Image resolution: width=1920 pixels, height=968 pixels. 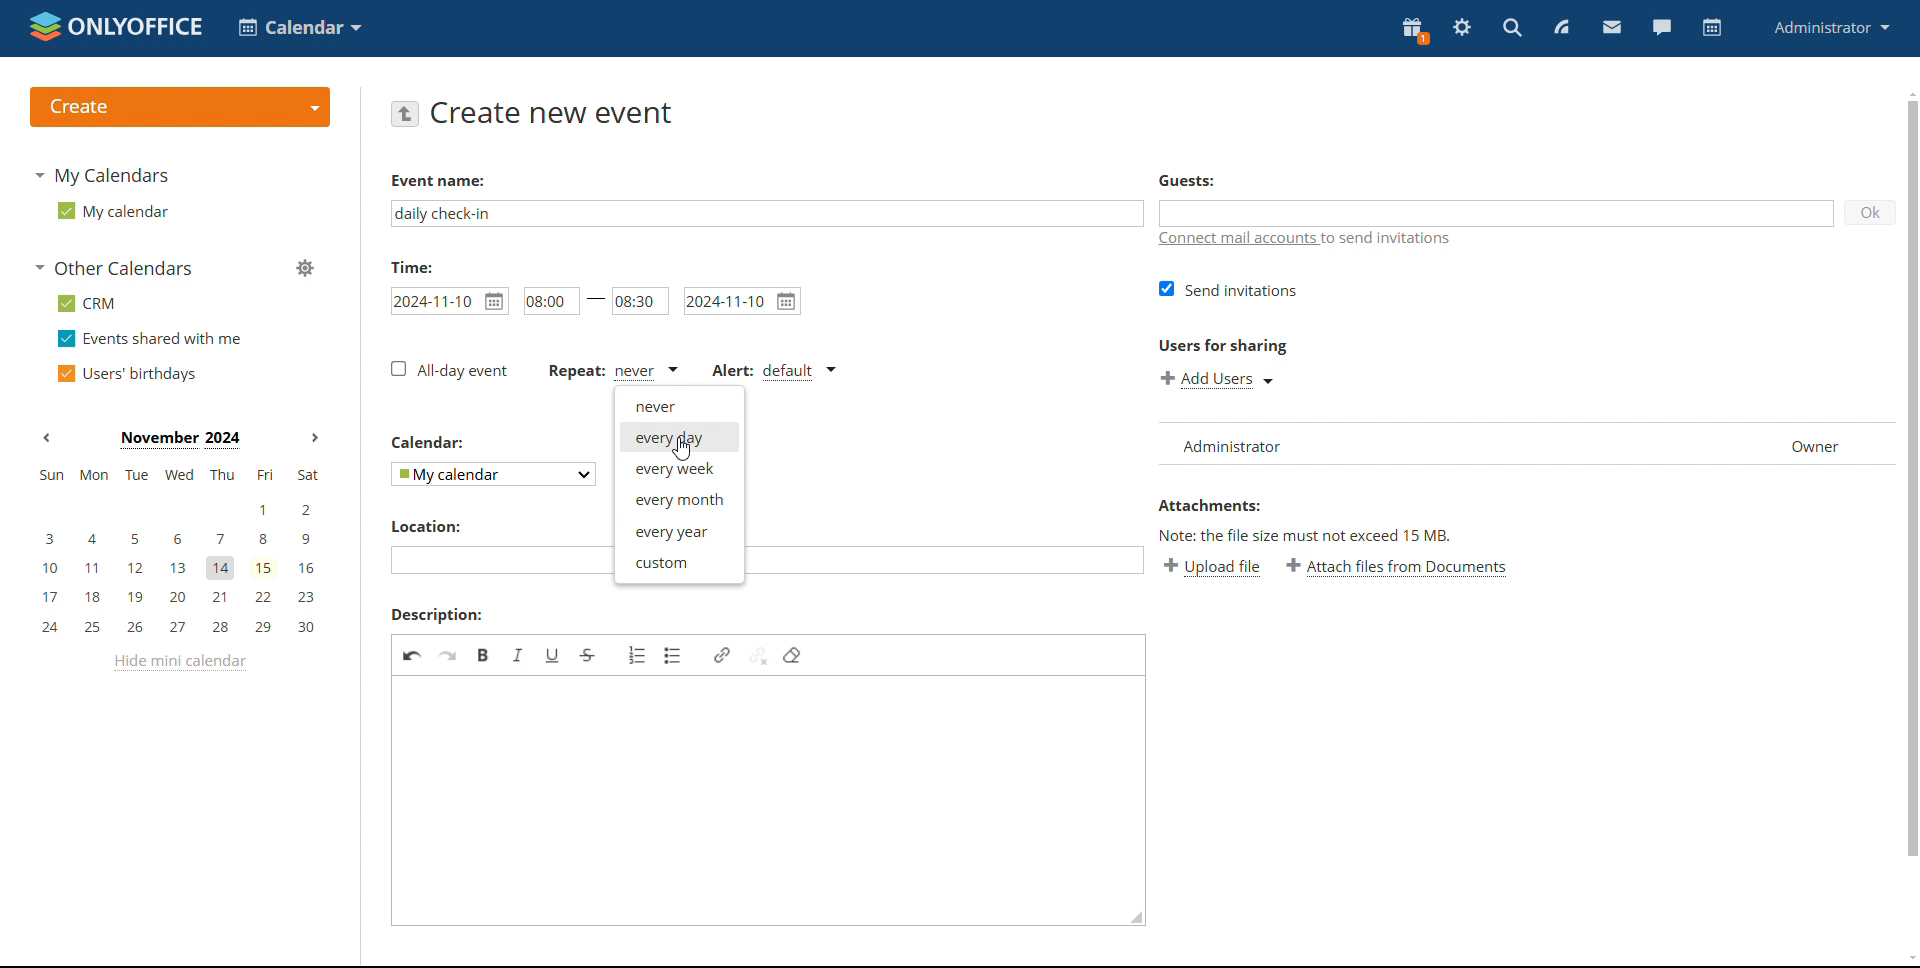 What do you see at coordinates (449, 299) in the screenshot?
I see `start date` at bounding box center [449, 299].